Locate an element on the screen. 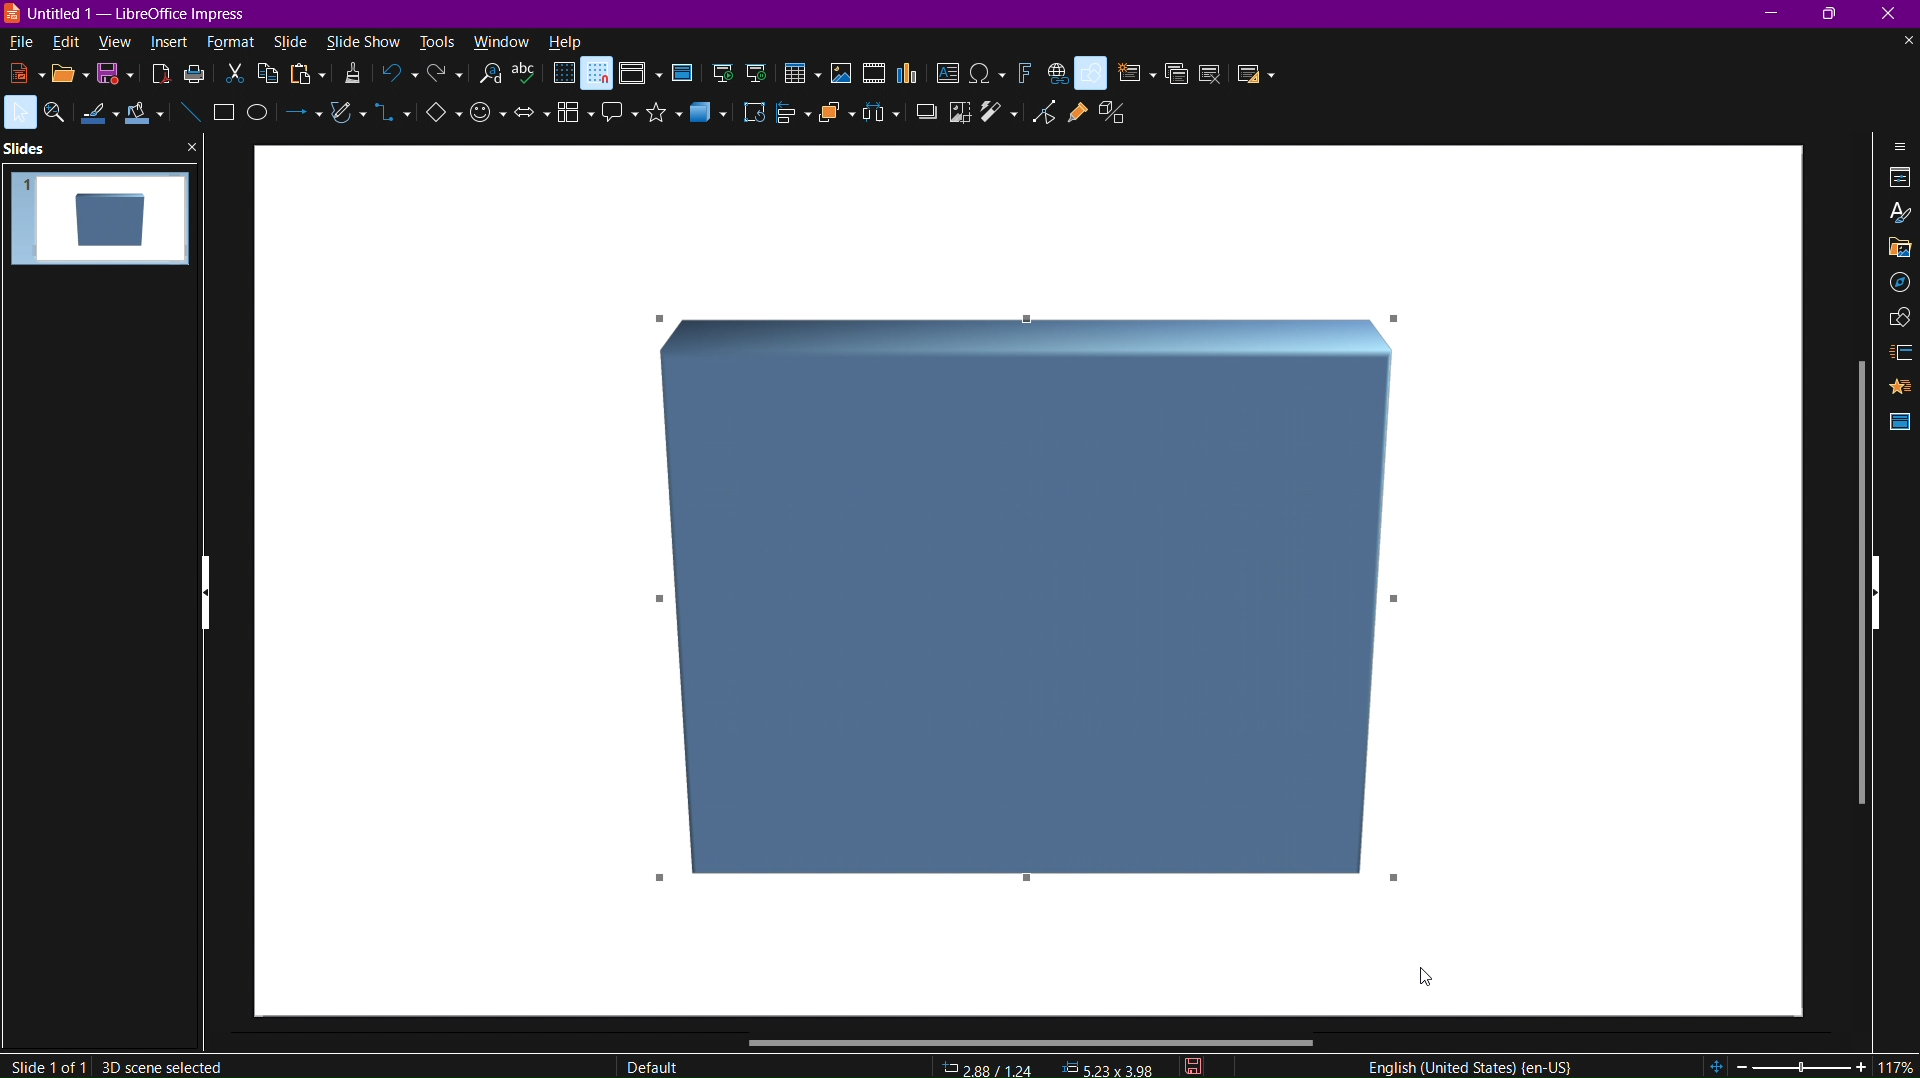 The width and height of the screenshot is (1920, 1078). cut is located at coordinates (237, 76).